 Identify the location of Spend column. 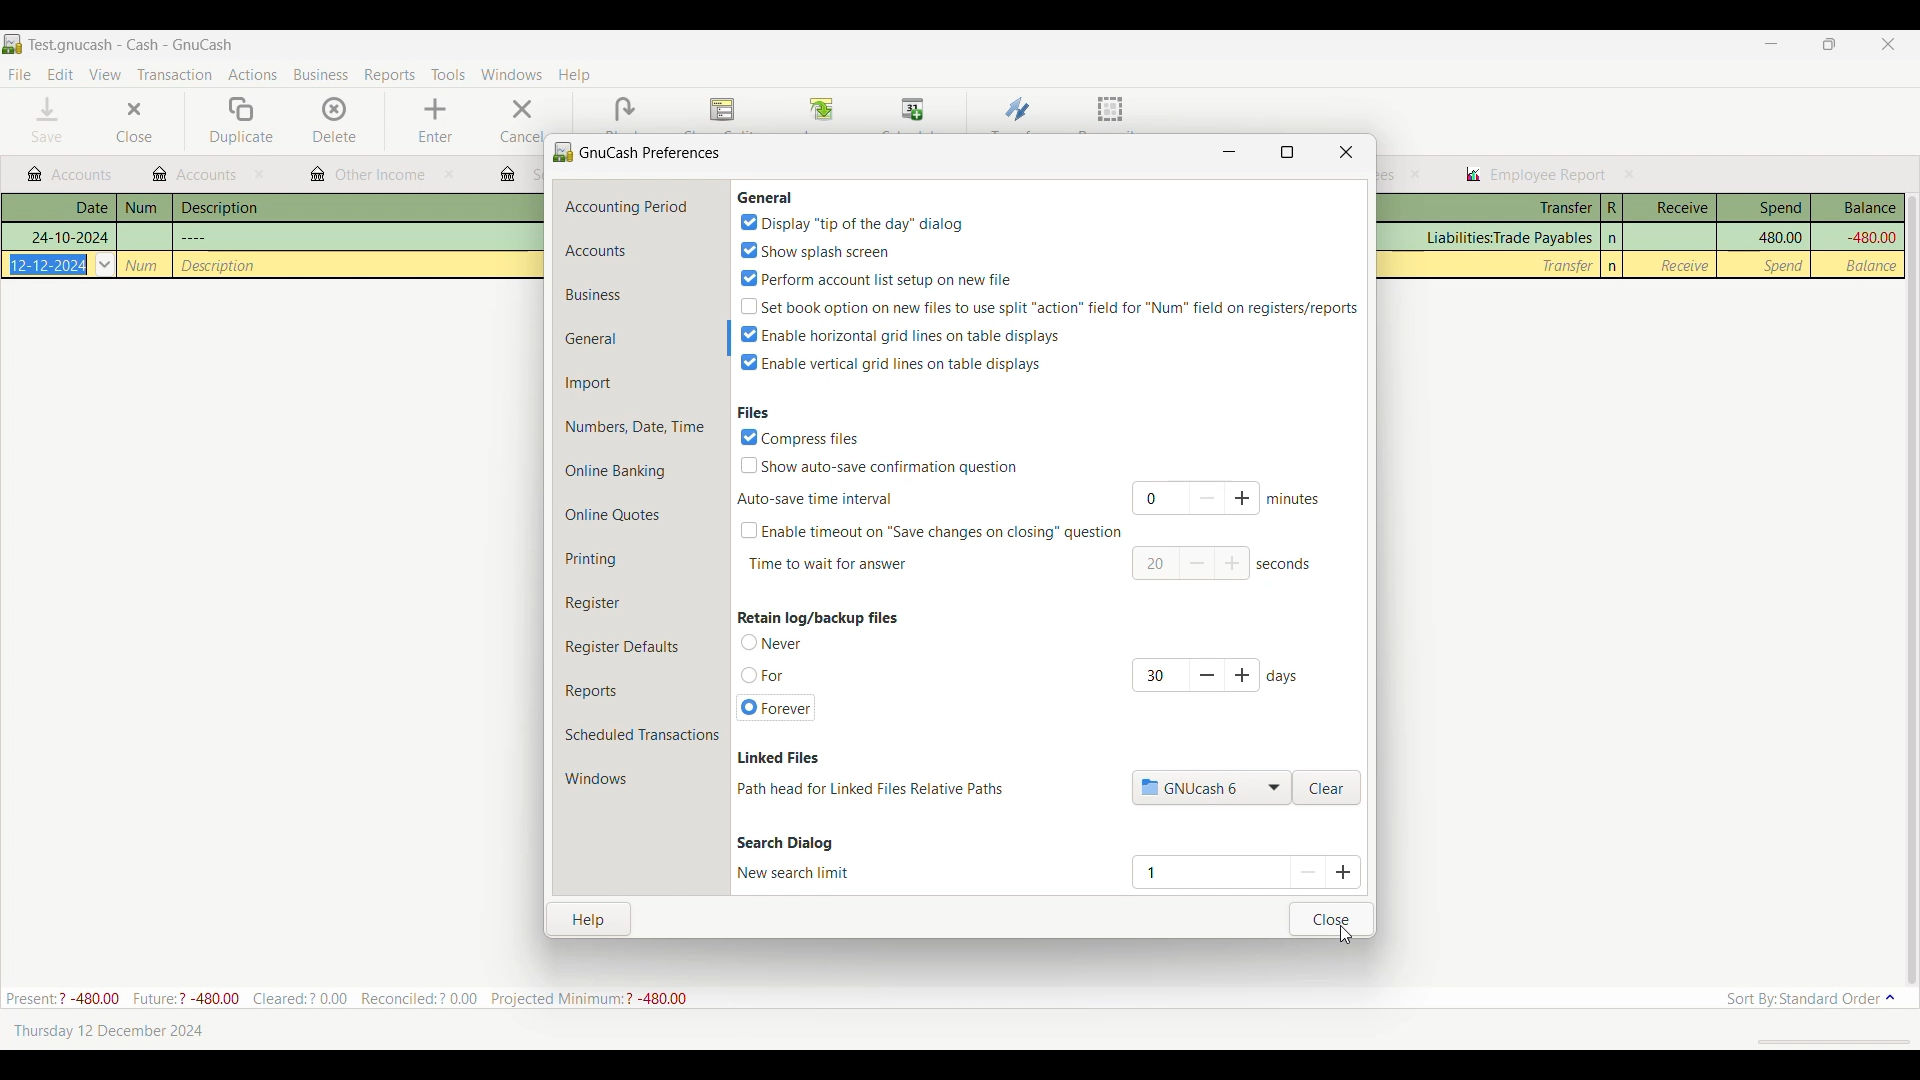
(1785, 265).